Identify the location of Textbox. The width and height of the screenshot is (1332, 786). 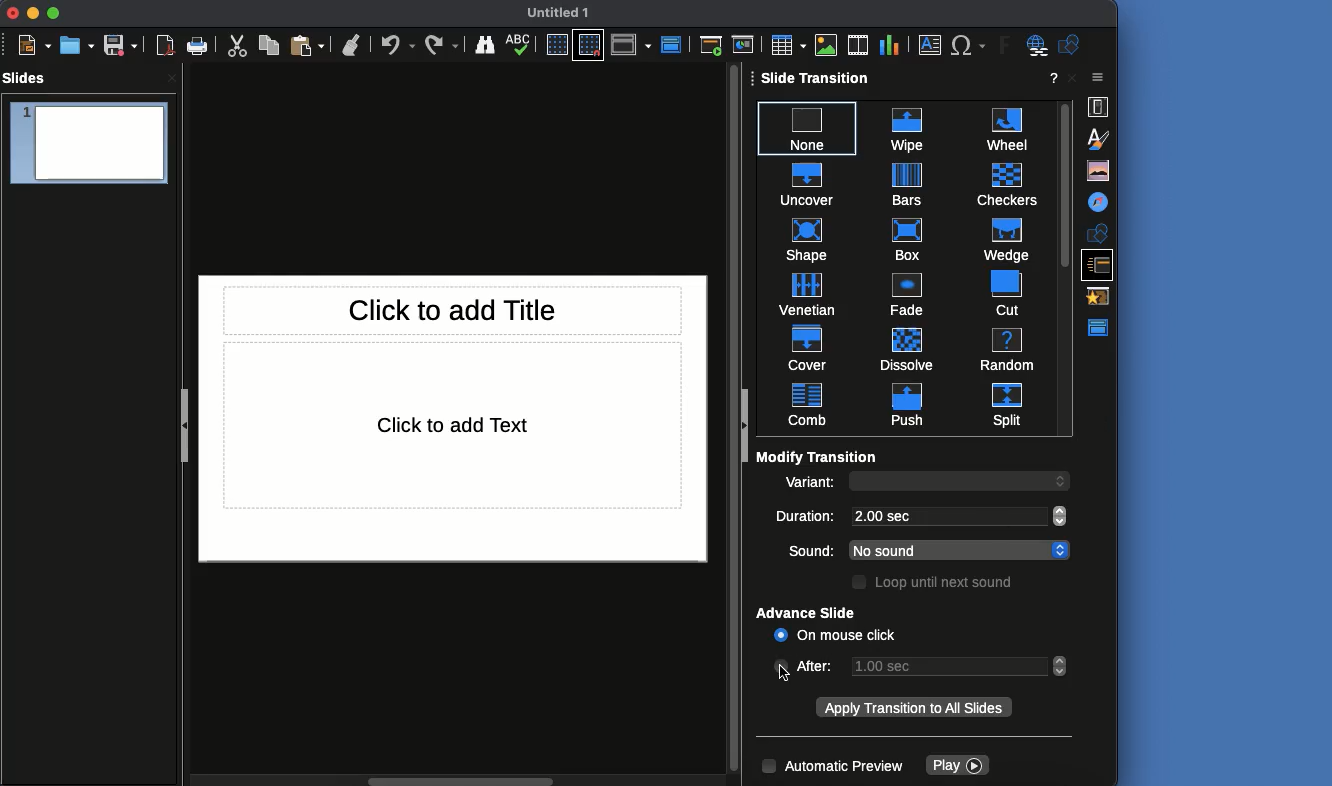
(931, 46).